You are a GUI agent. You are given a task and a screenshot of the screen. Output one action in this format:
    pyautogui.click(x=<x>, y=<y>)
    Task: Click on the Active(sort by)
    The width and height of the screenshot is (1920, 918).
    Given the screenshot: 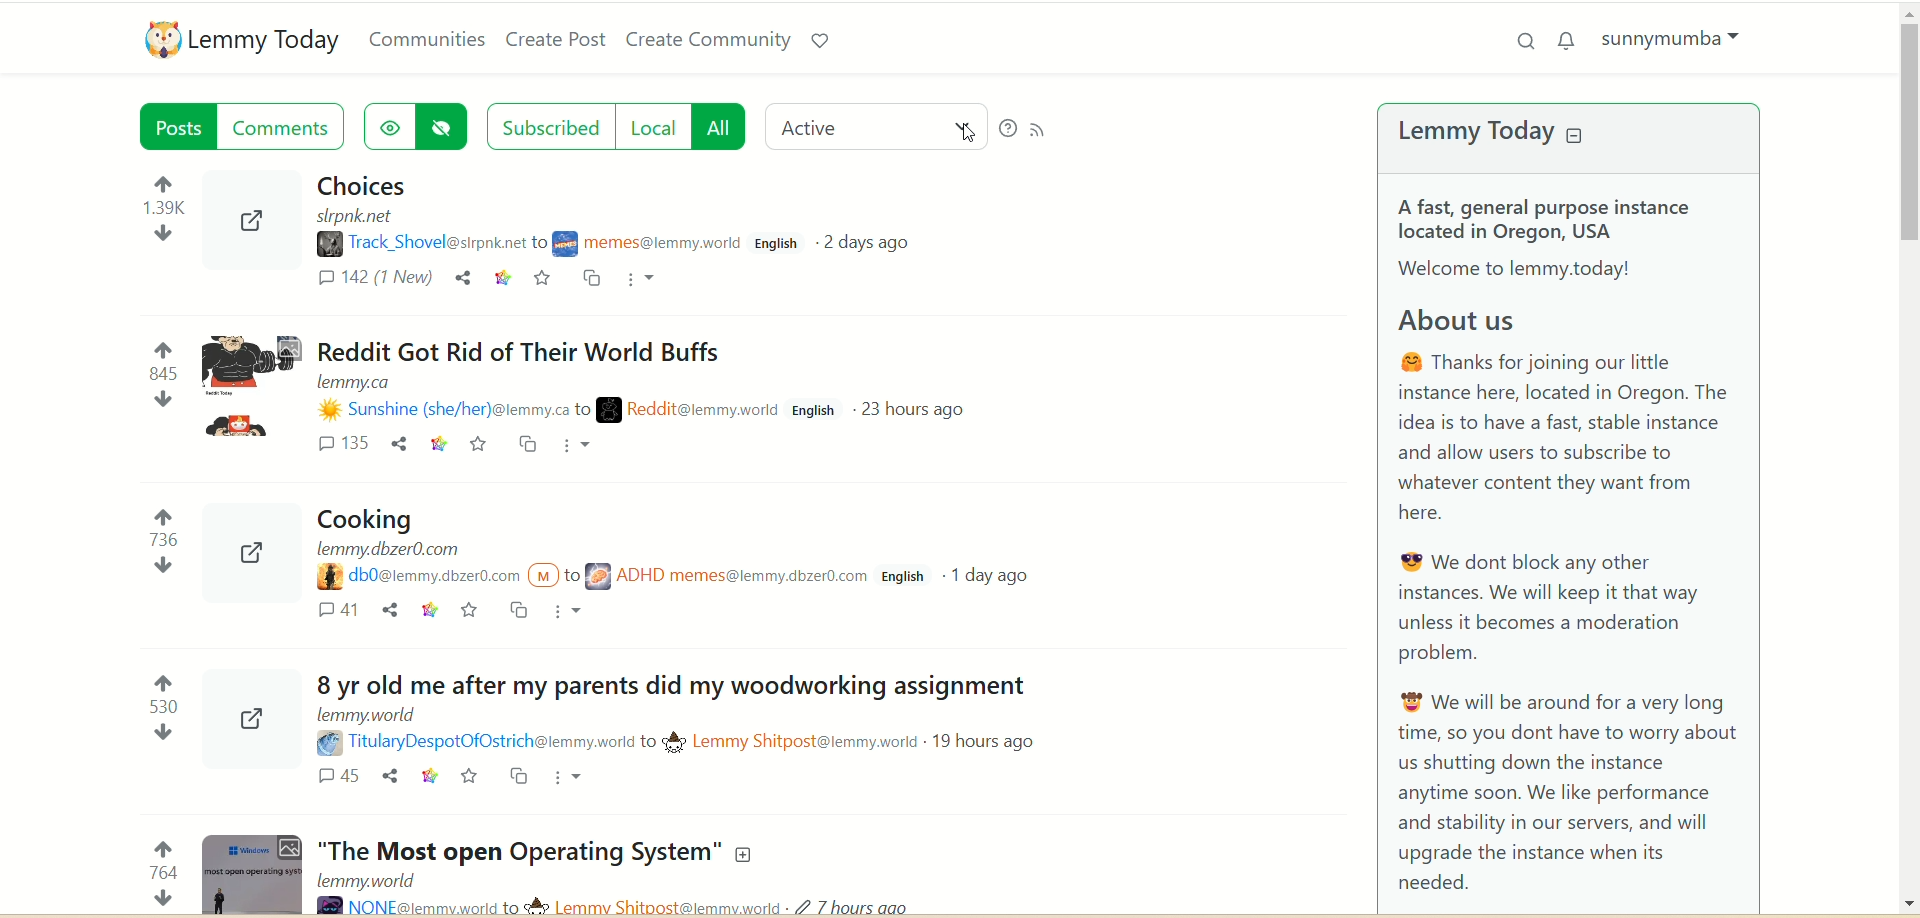 What is the action you would take?
    pyautogui.click(x=879, y=125)
    